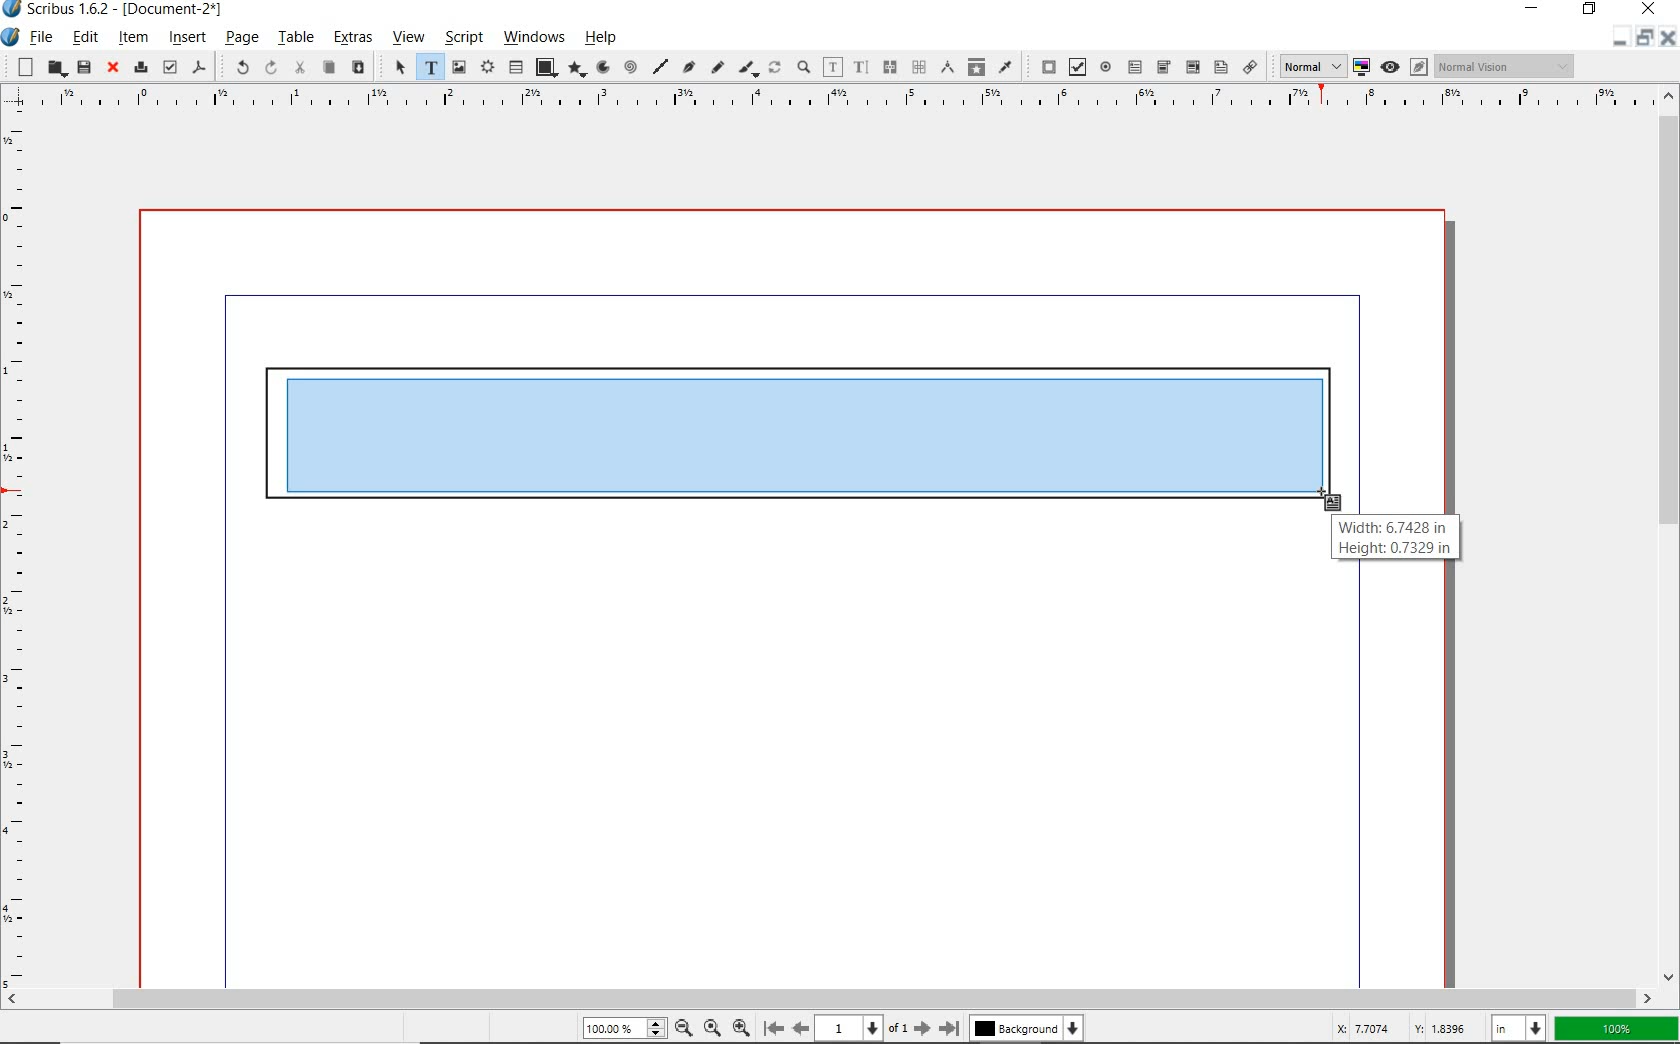 This screenshot has width=1680, height=1044. Describe the element at coordinates (1135, 67) in the screenshot. I see `pdf text field` at that location.